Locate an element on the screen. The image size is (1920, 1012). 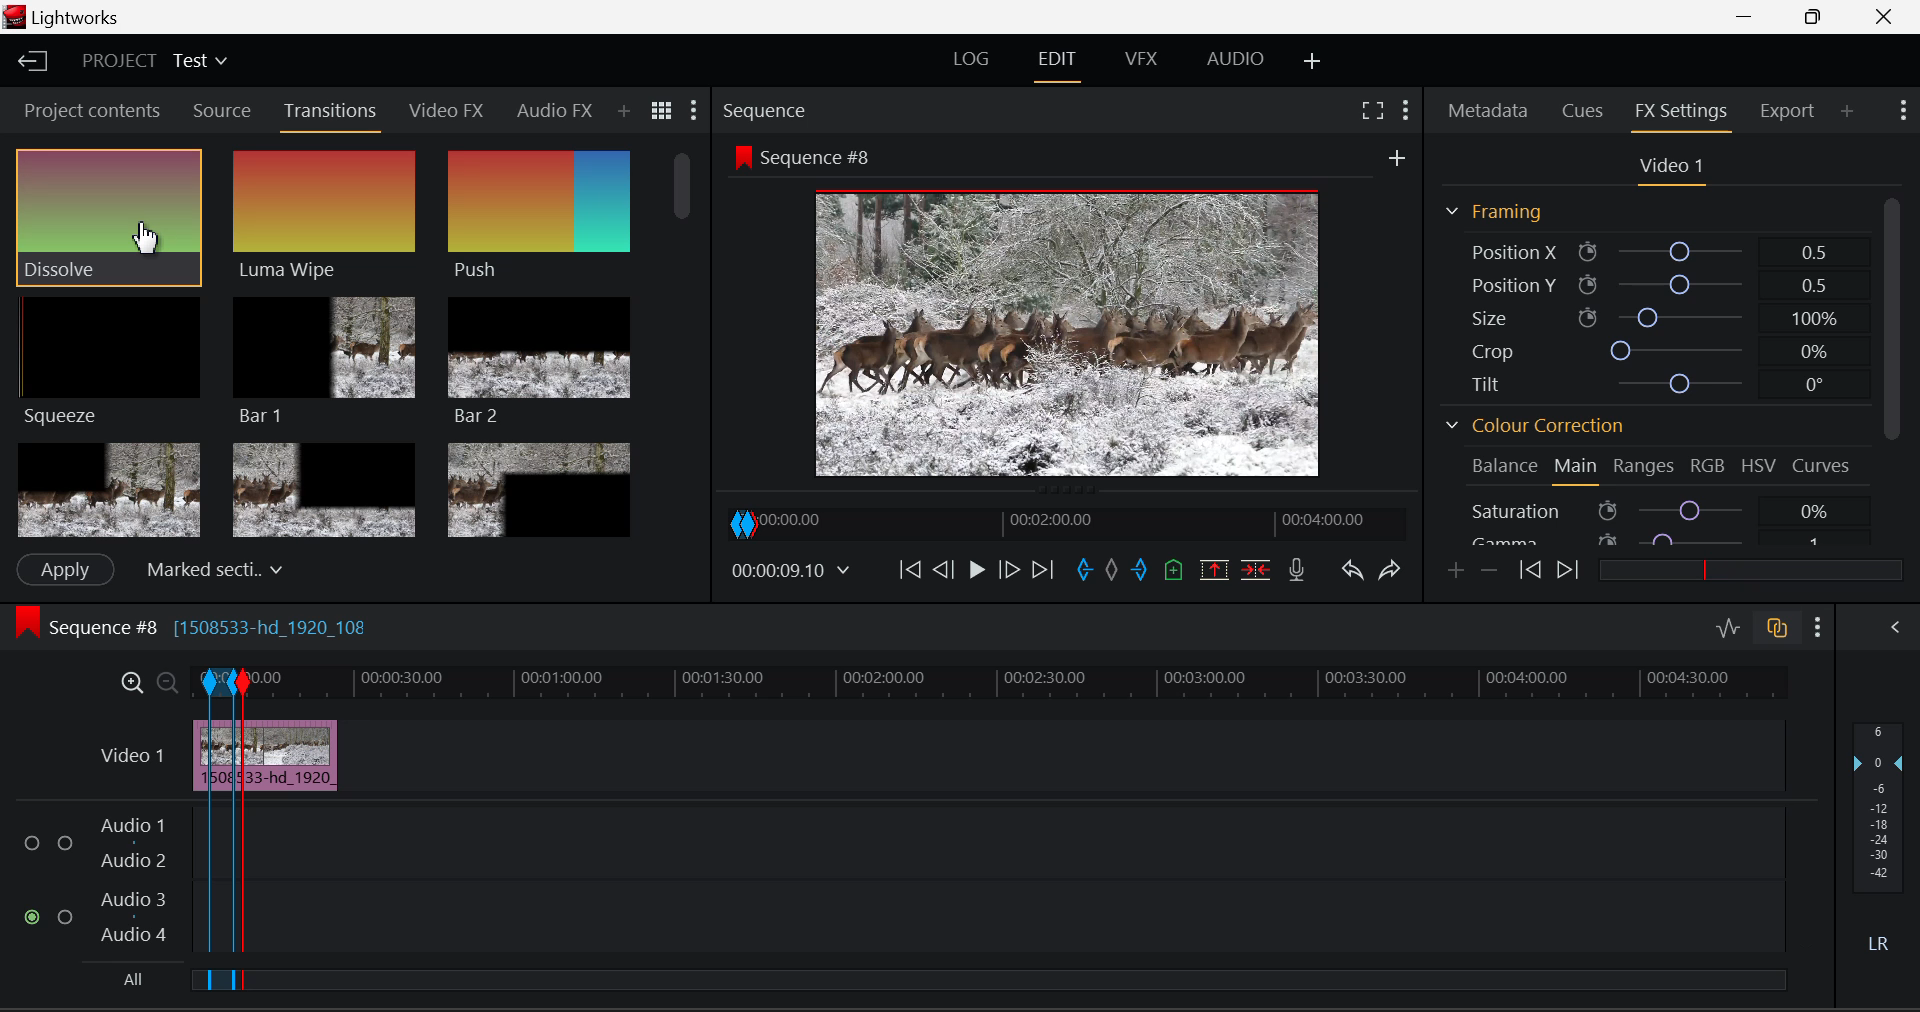
Export is located at coordinates (1792, 111).